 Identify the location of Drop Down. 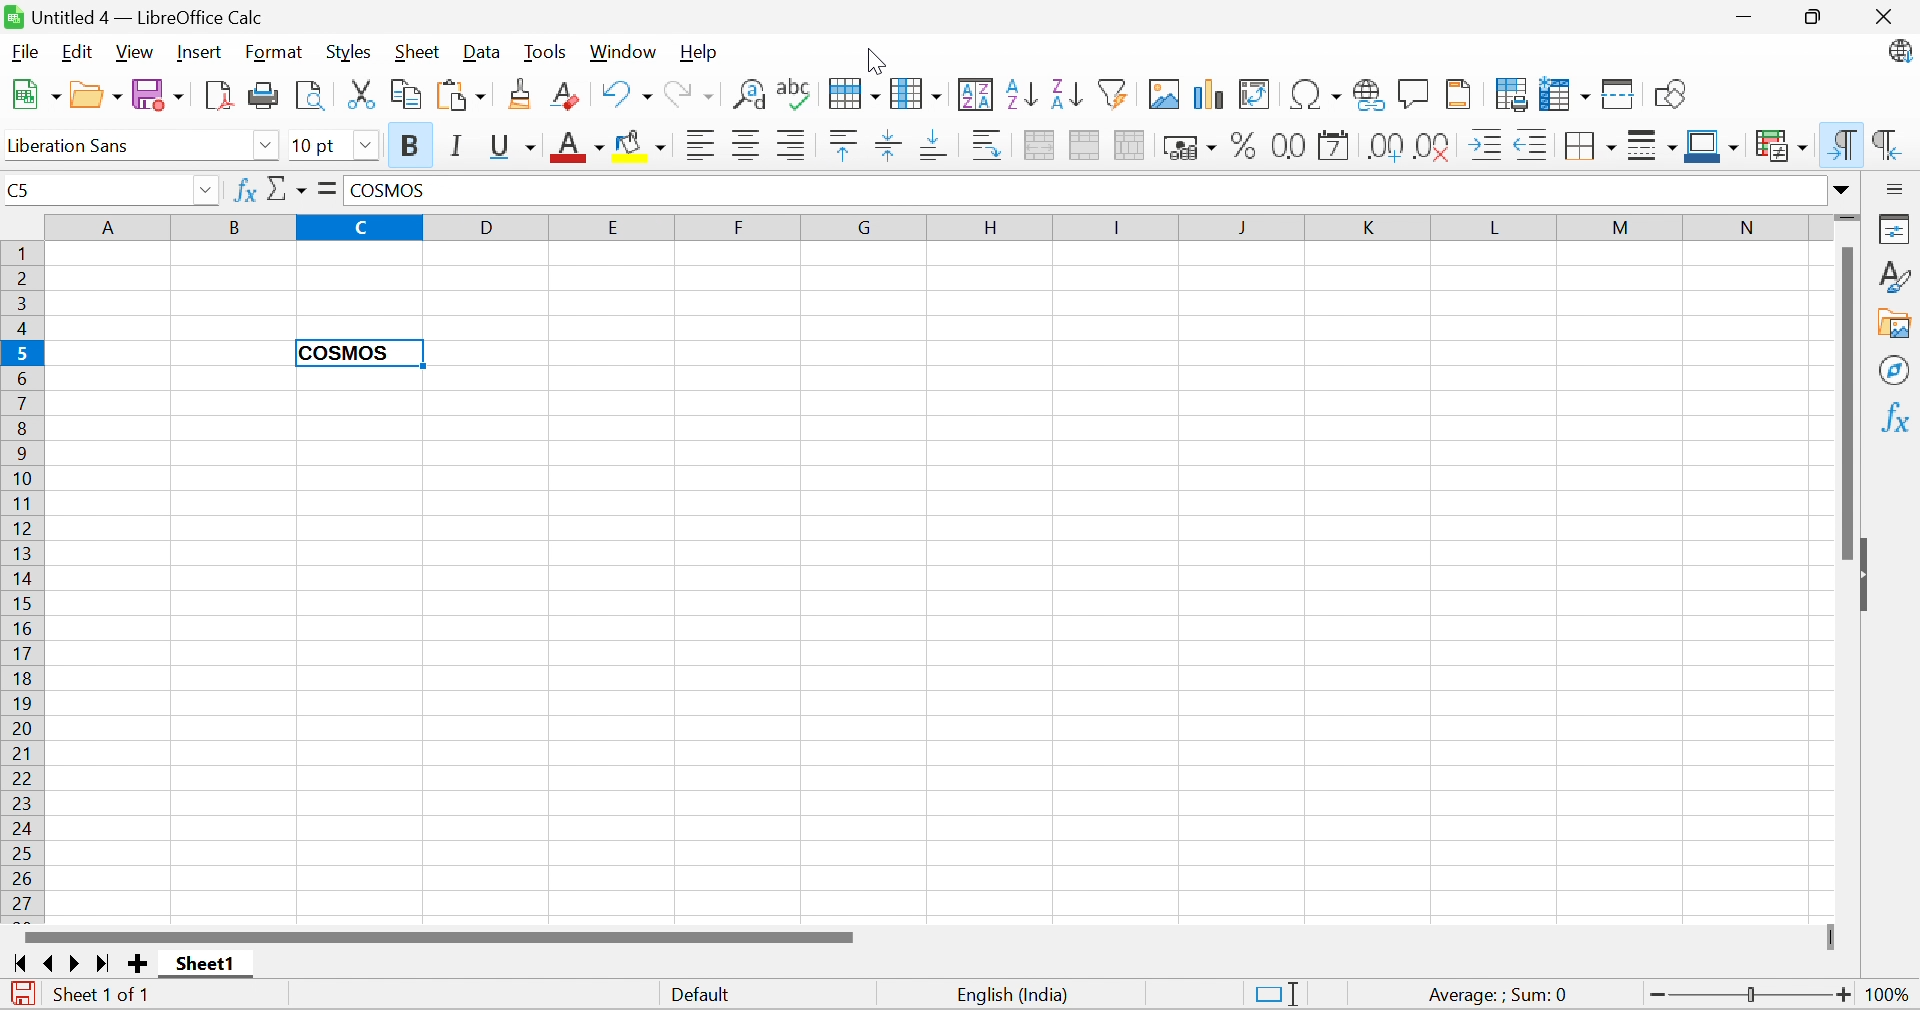
(208, 190).